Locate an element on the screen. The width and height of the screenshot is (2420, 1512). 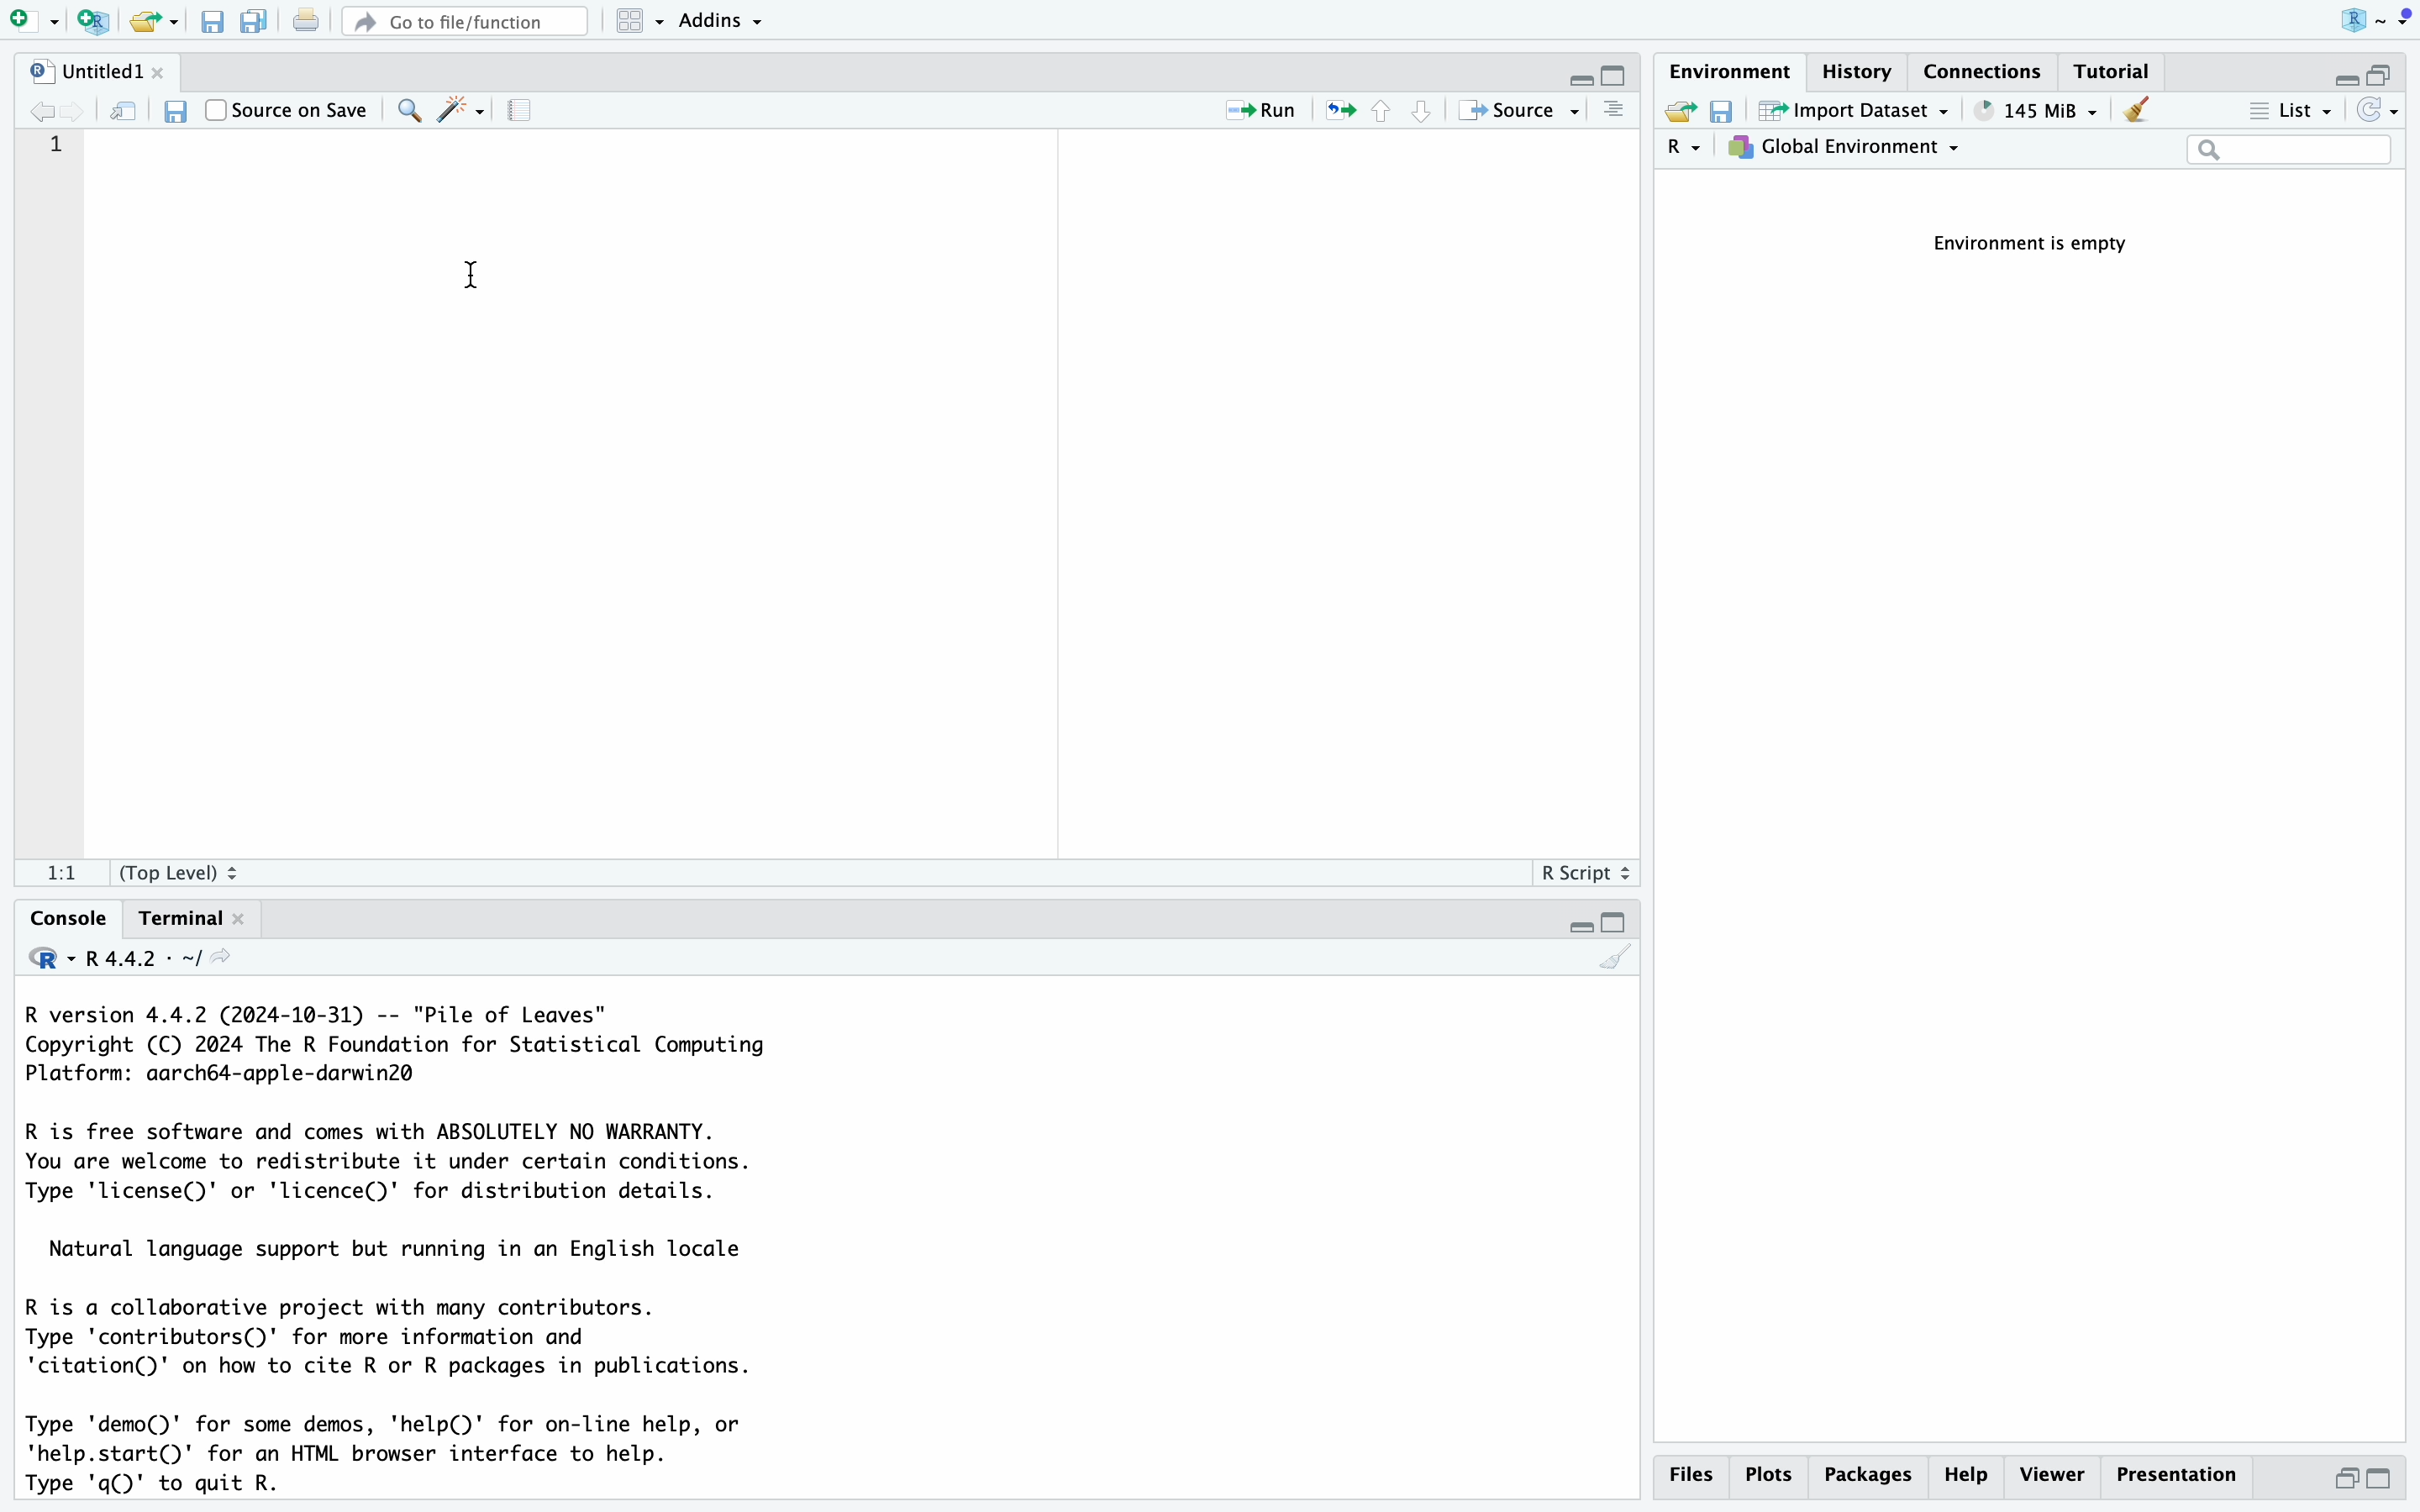
Environment is empty is located at coordinates (2042, 245).